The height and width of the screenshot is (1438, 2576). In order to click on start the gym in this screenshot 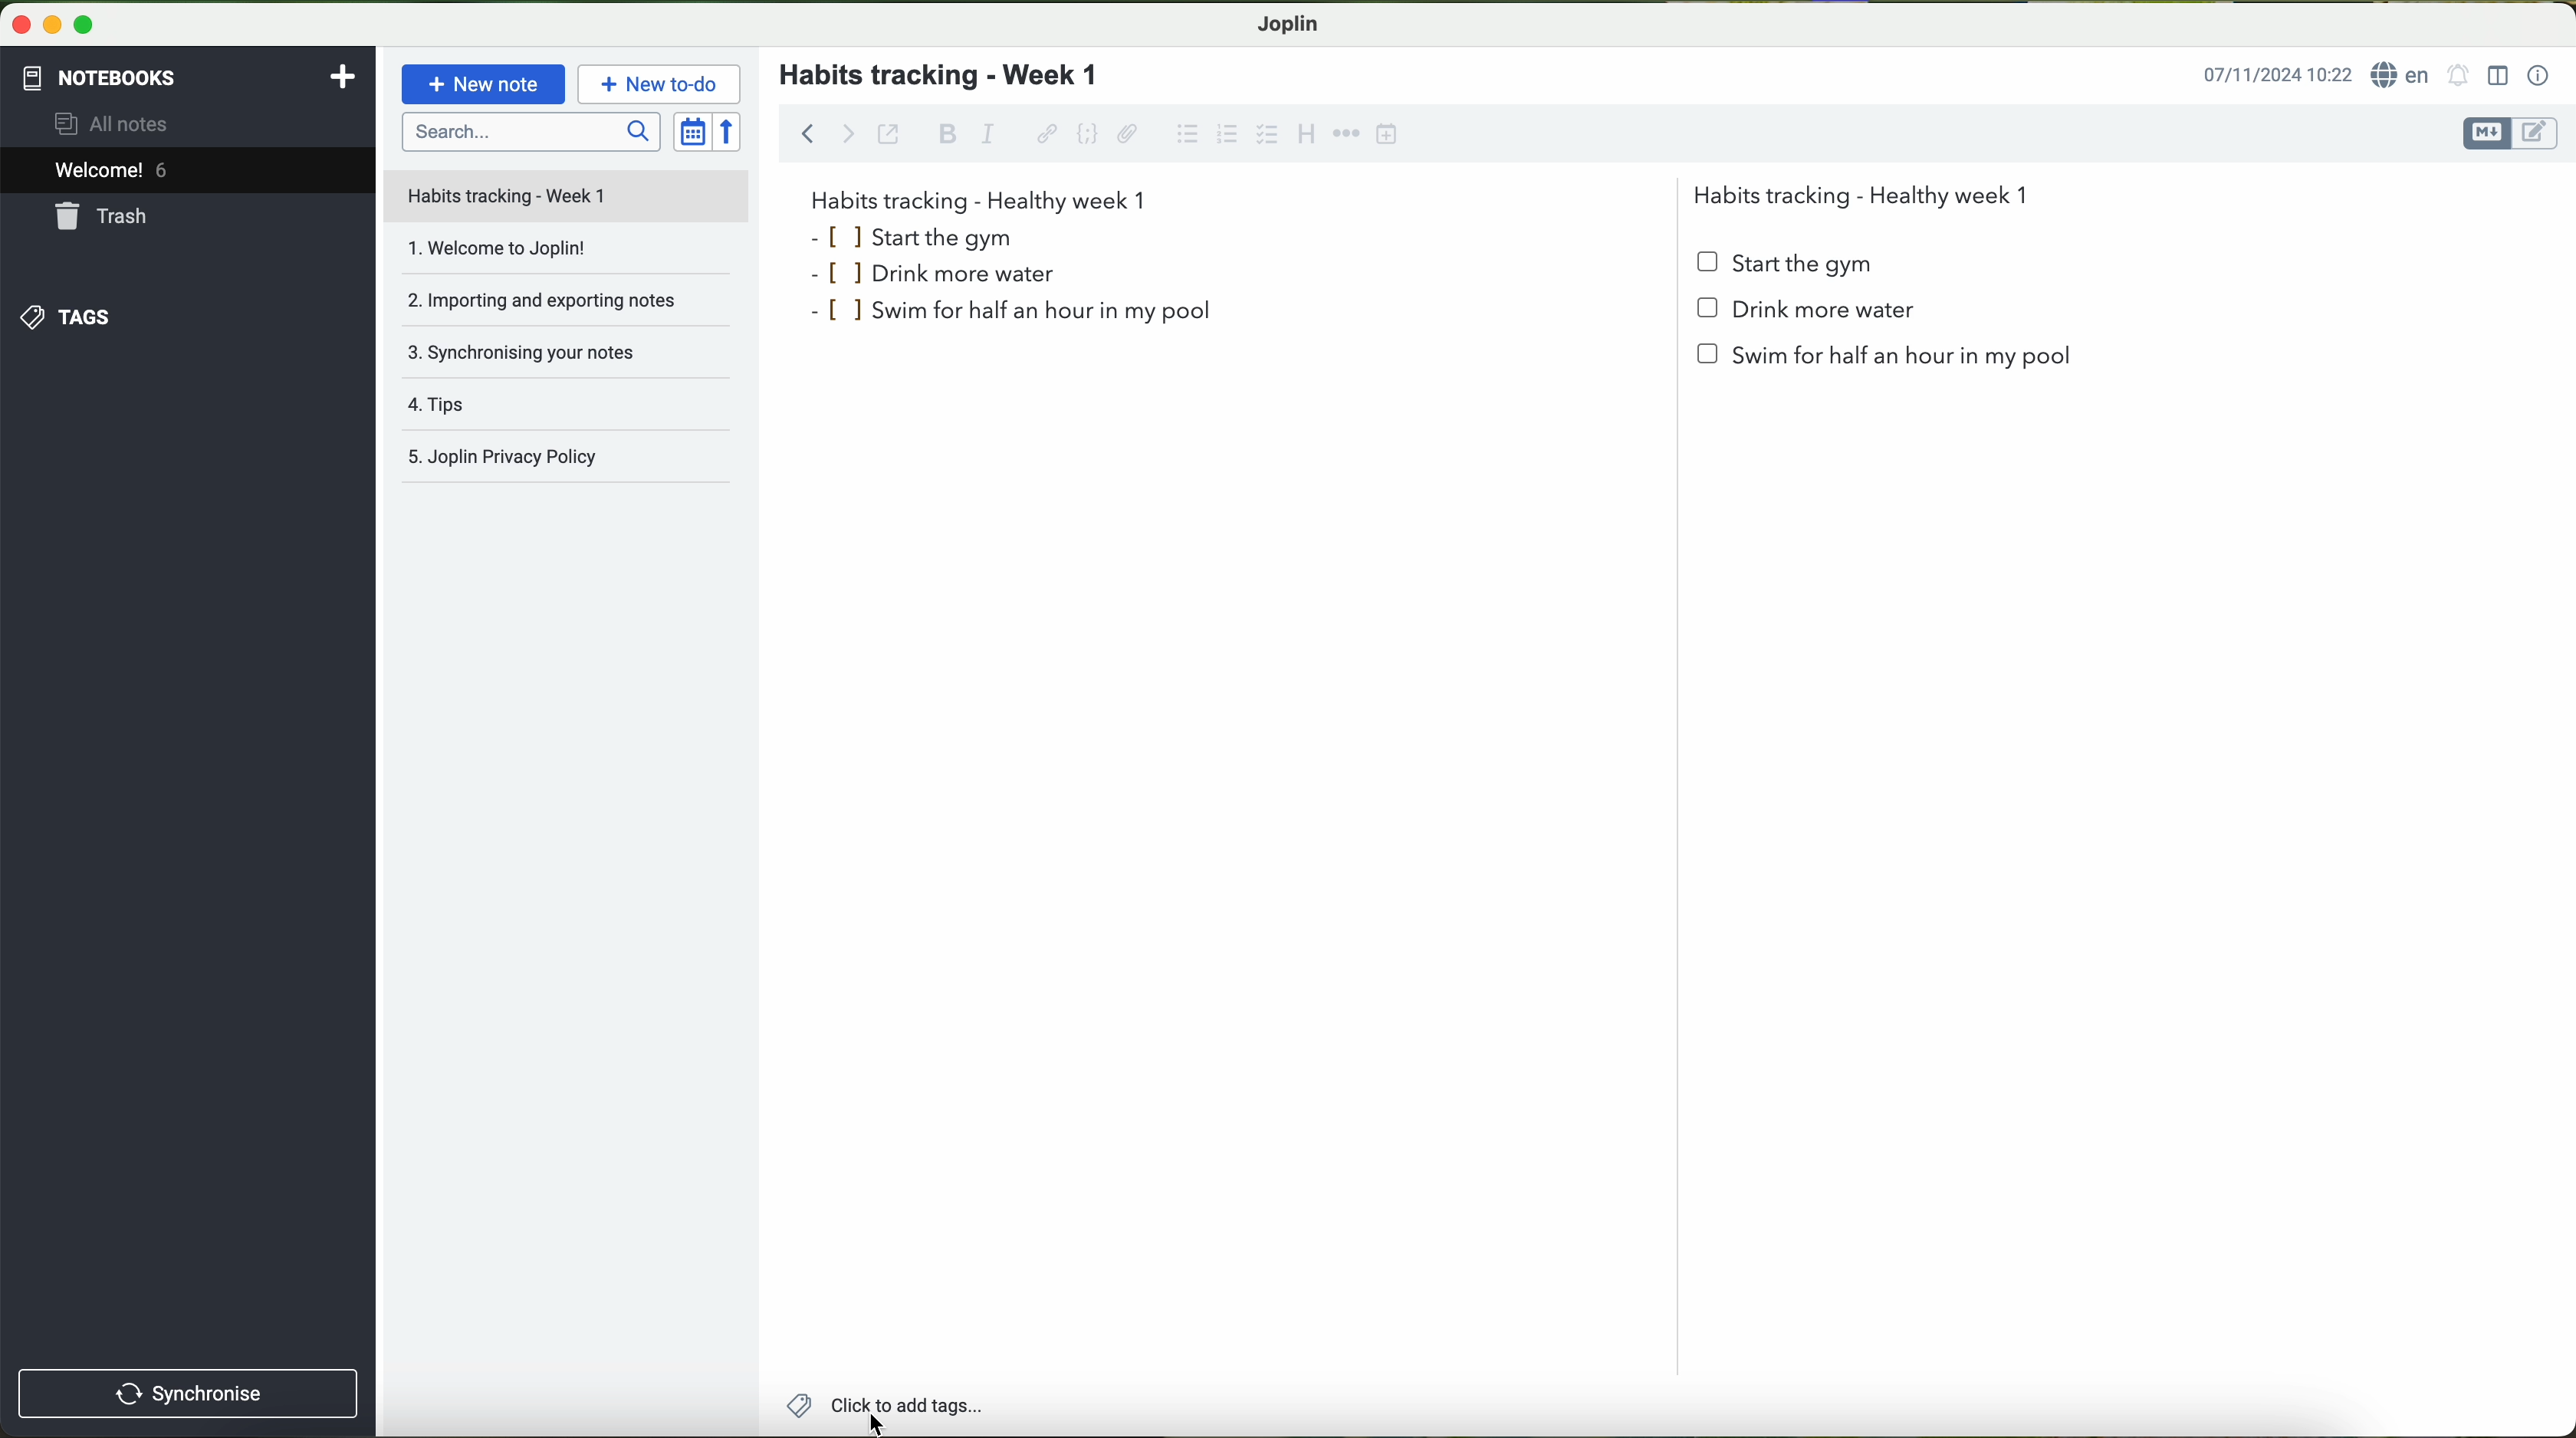, I will do `click(1787, 264)`.